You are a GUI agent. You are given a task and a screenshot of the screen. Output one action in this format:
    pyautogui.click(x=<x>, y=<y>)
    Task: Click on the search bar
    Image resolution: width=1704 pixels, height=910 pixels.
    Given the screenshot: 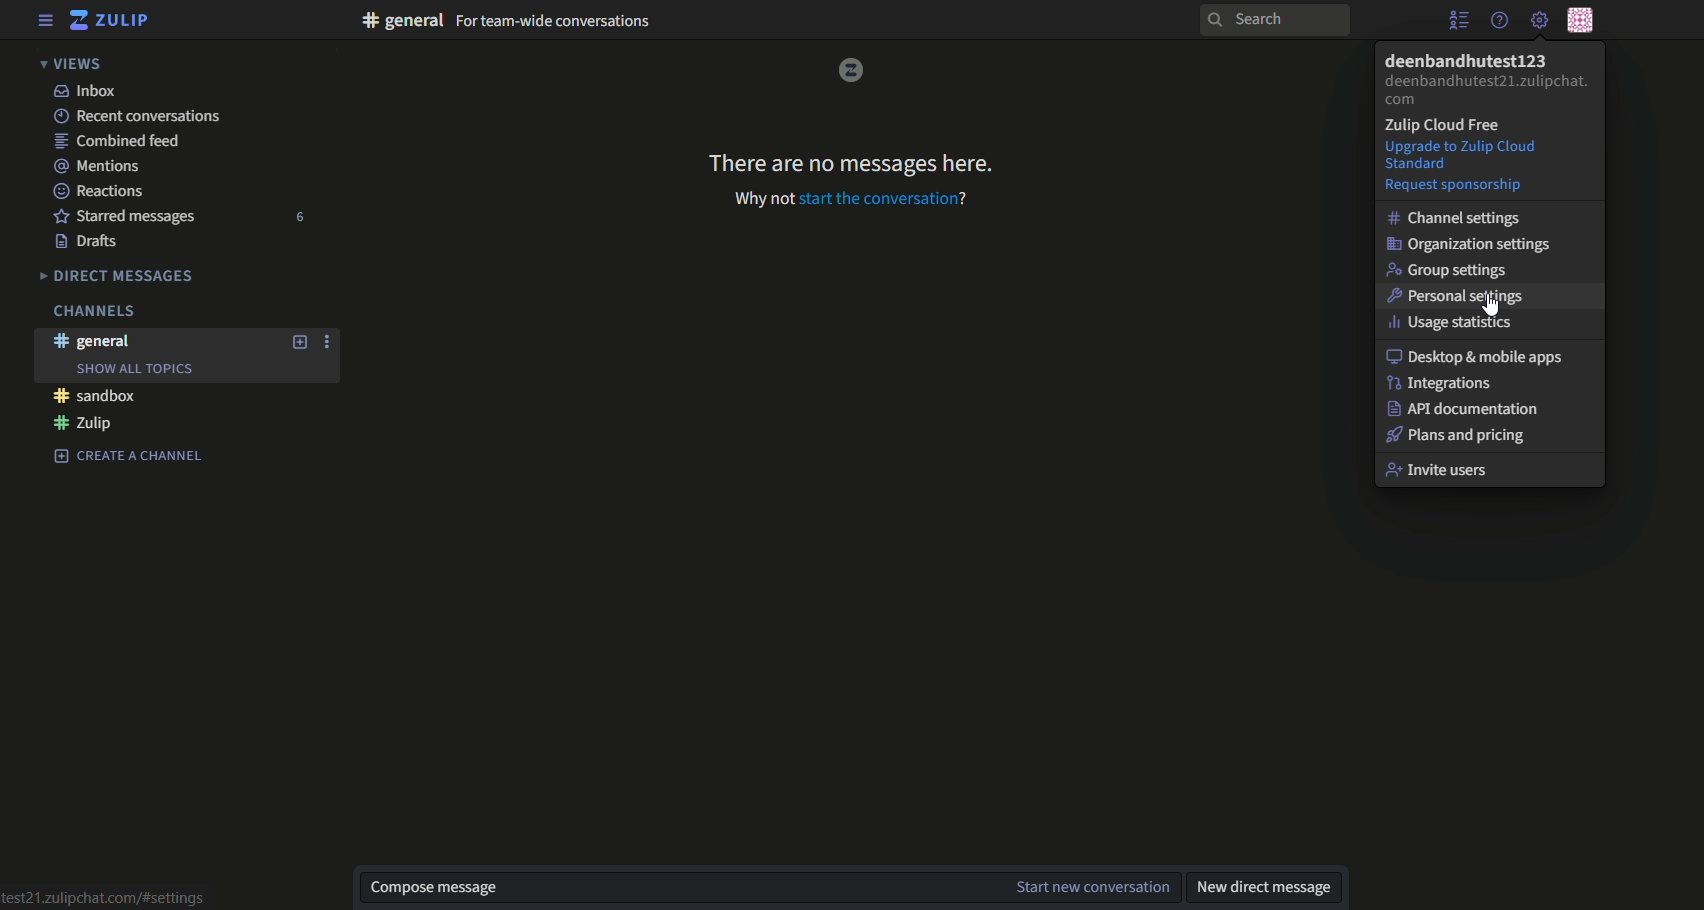 What is the action you would take?
    pyautogui.click(x=1272, y=21)
    